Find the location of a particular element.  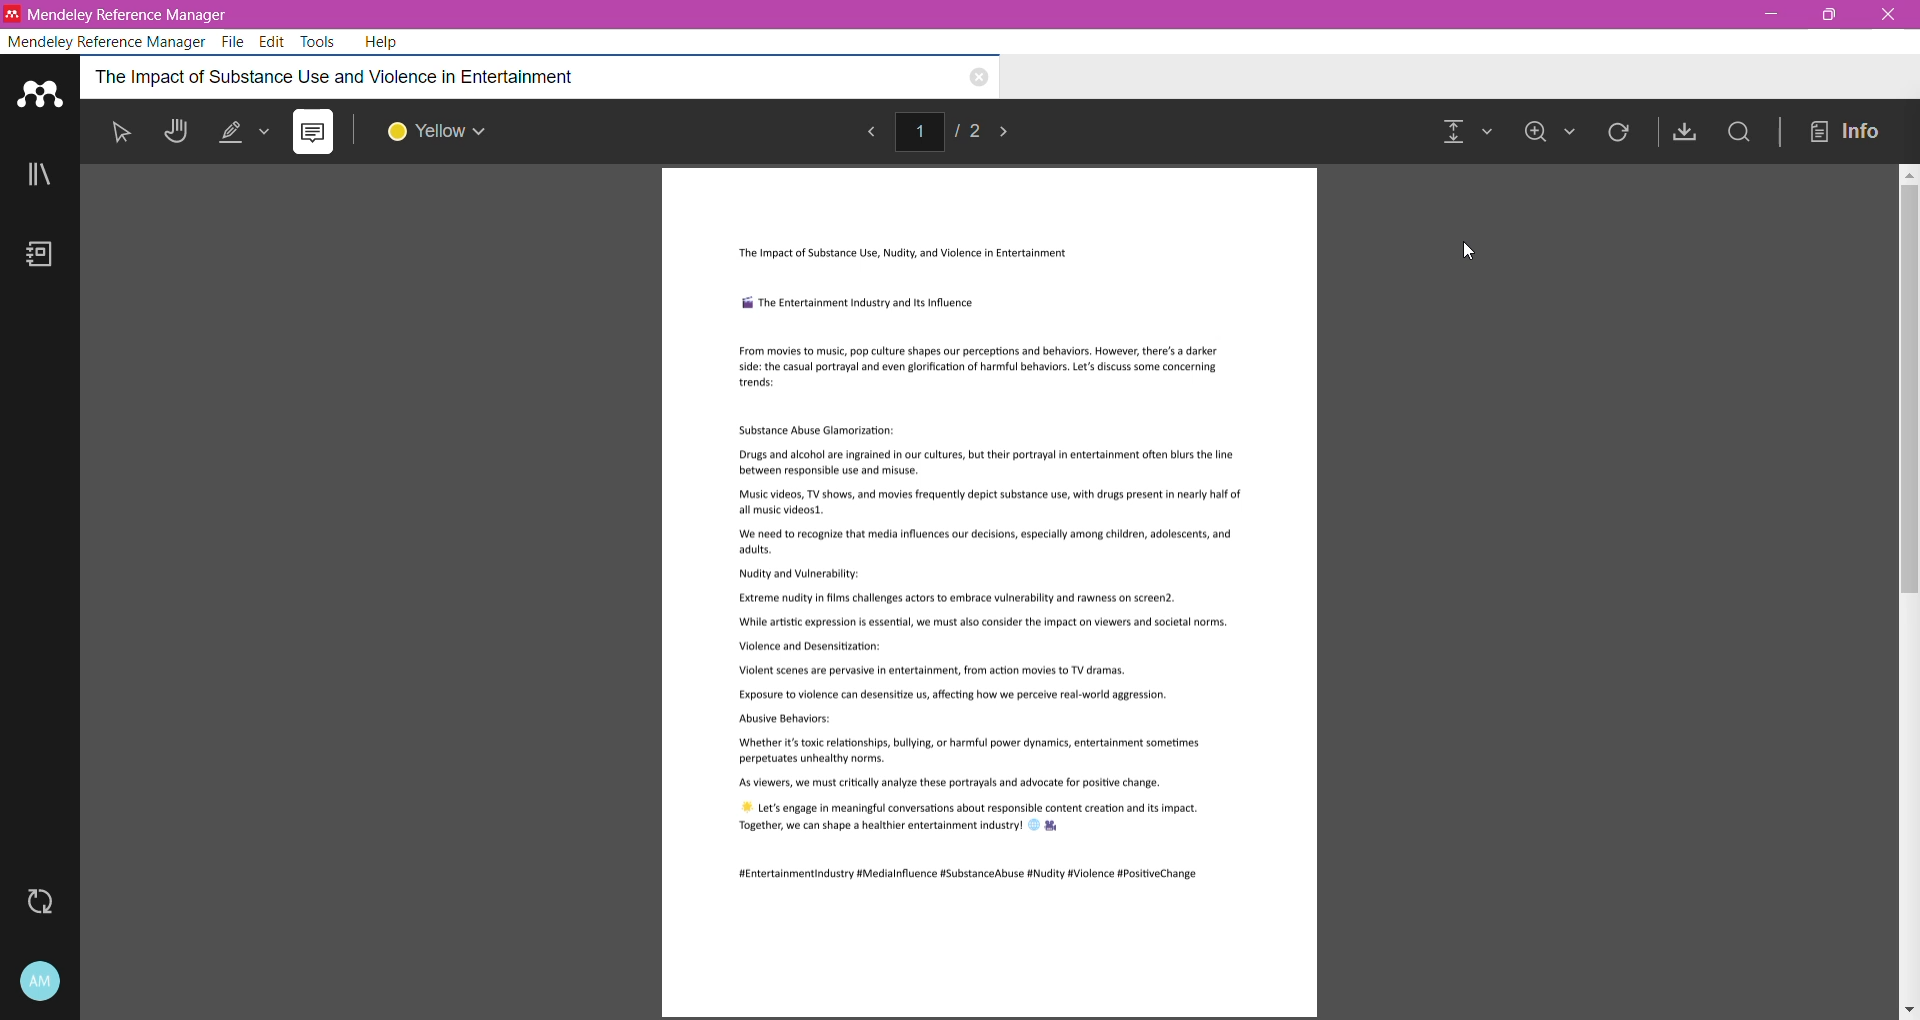

Highlight options is located at coordinates (252, 132).